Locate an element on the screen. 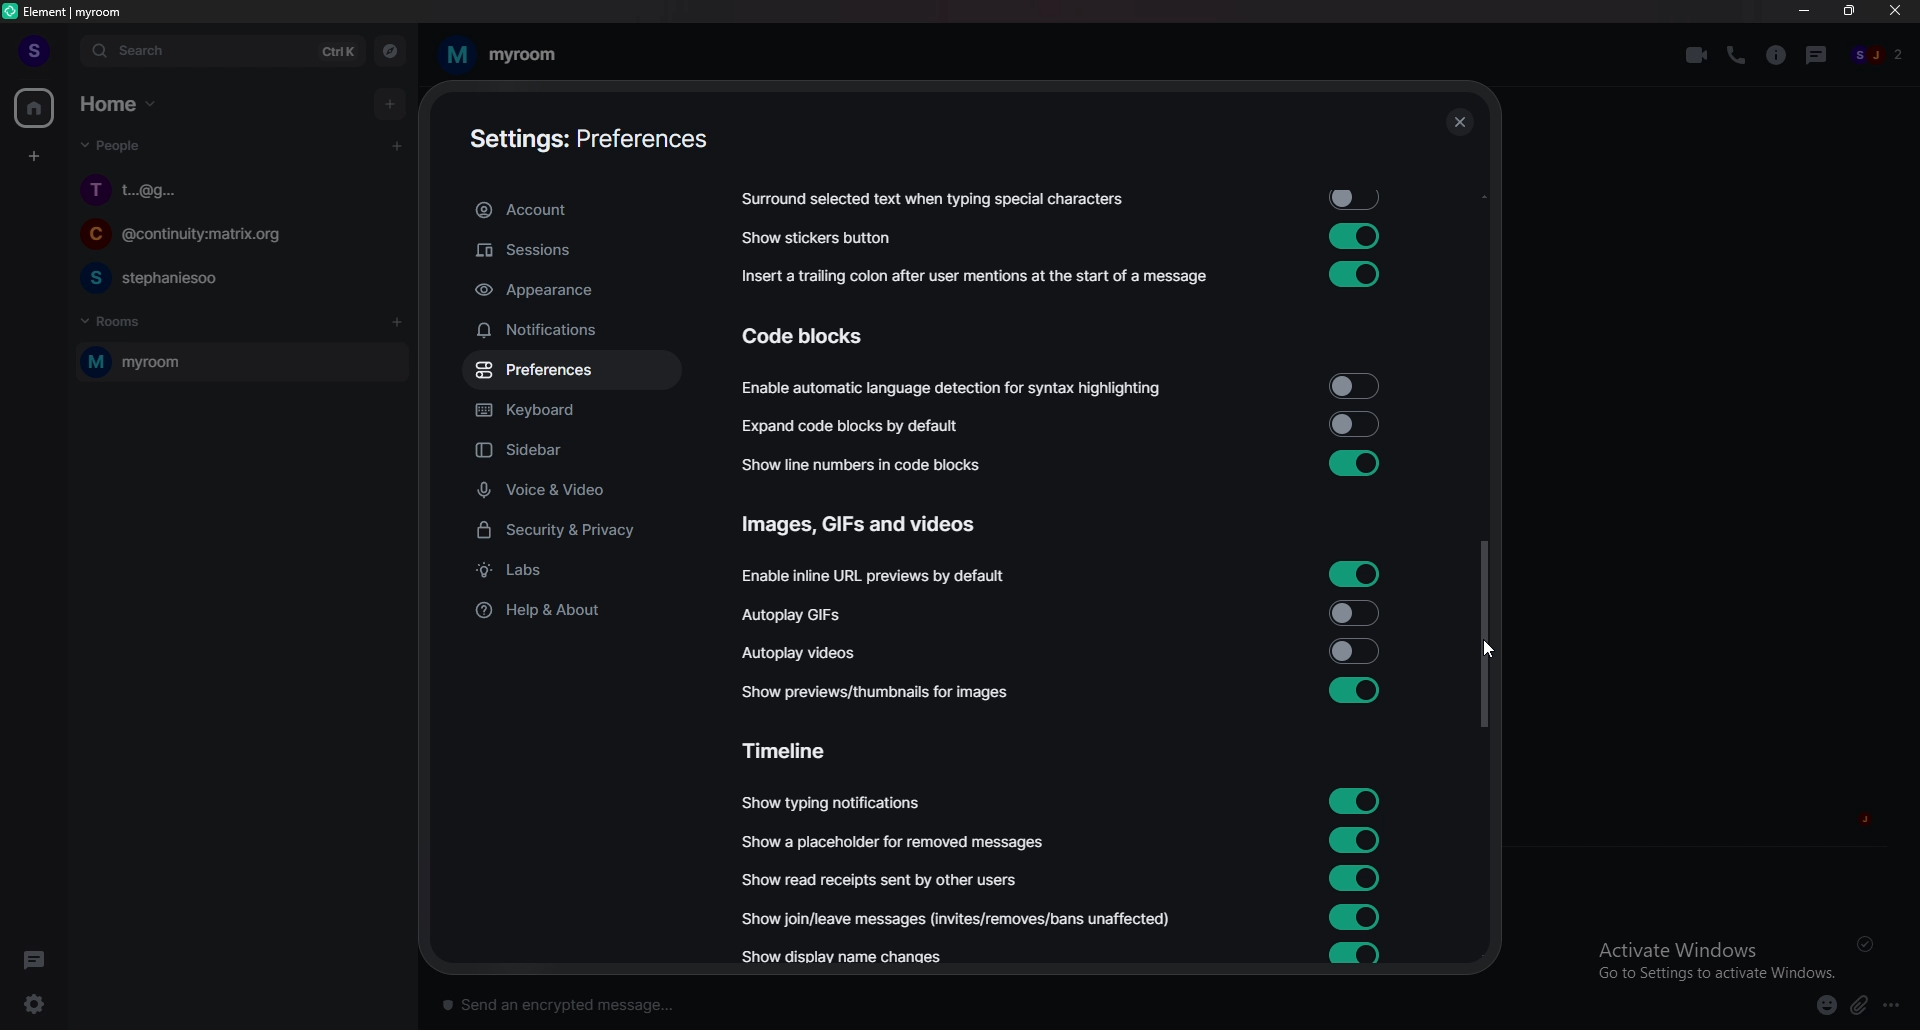 This screenshot has height=1030, width=1920. show line number in code blocks is located at coordinates (873, 464).